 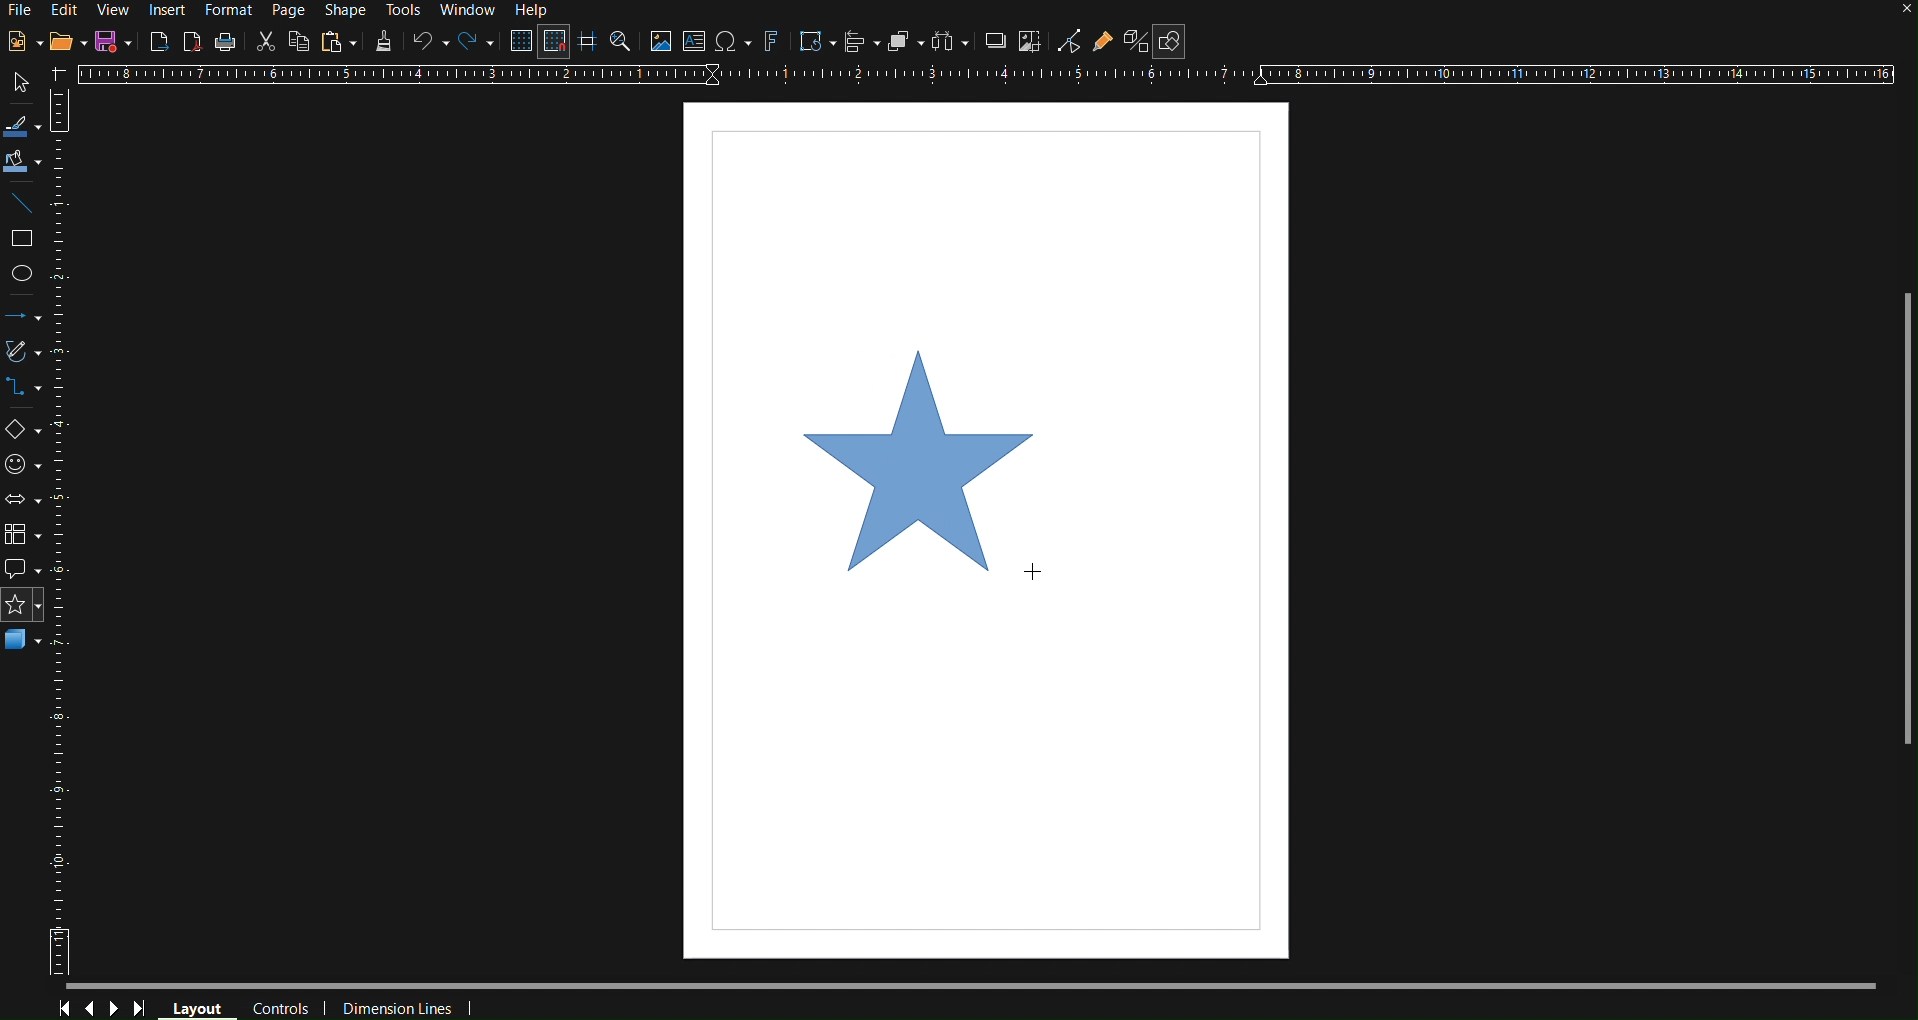 I want to click on Scrollbar, so click(x=972, y=985).